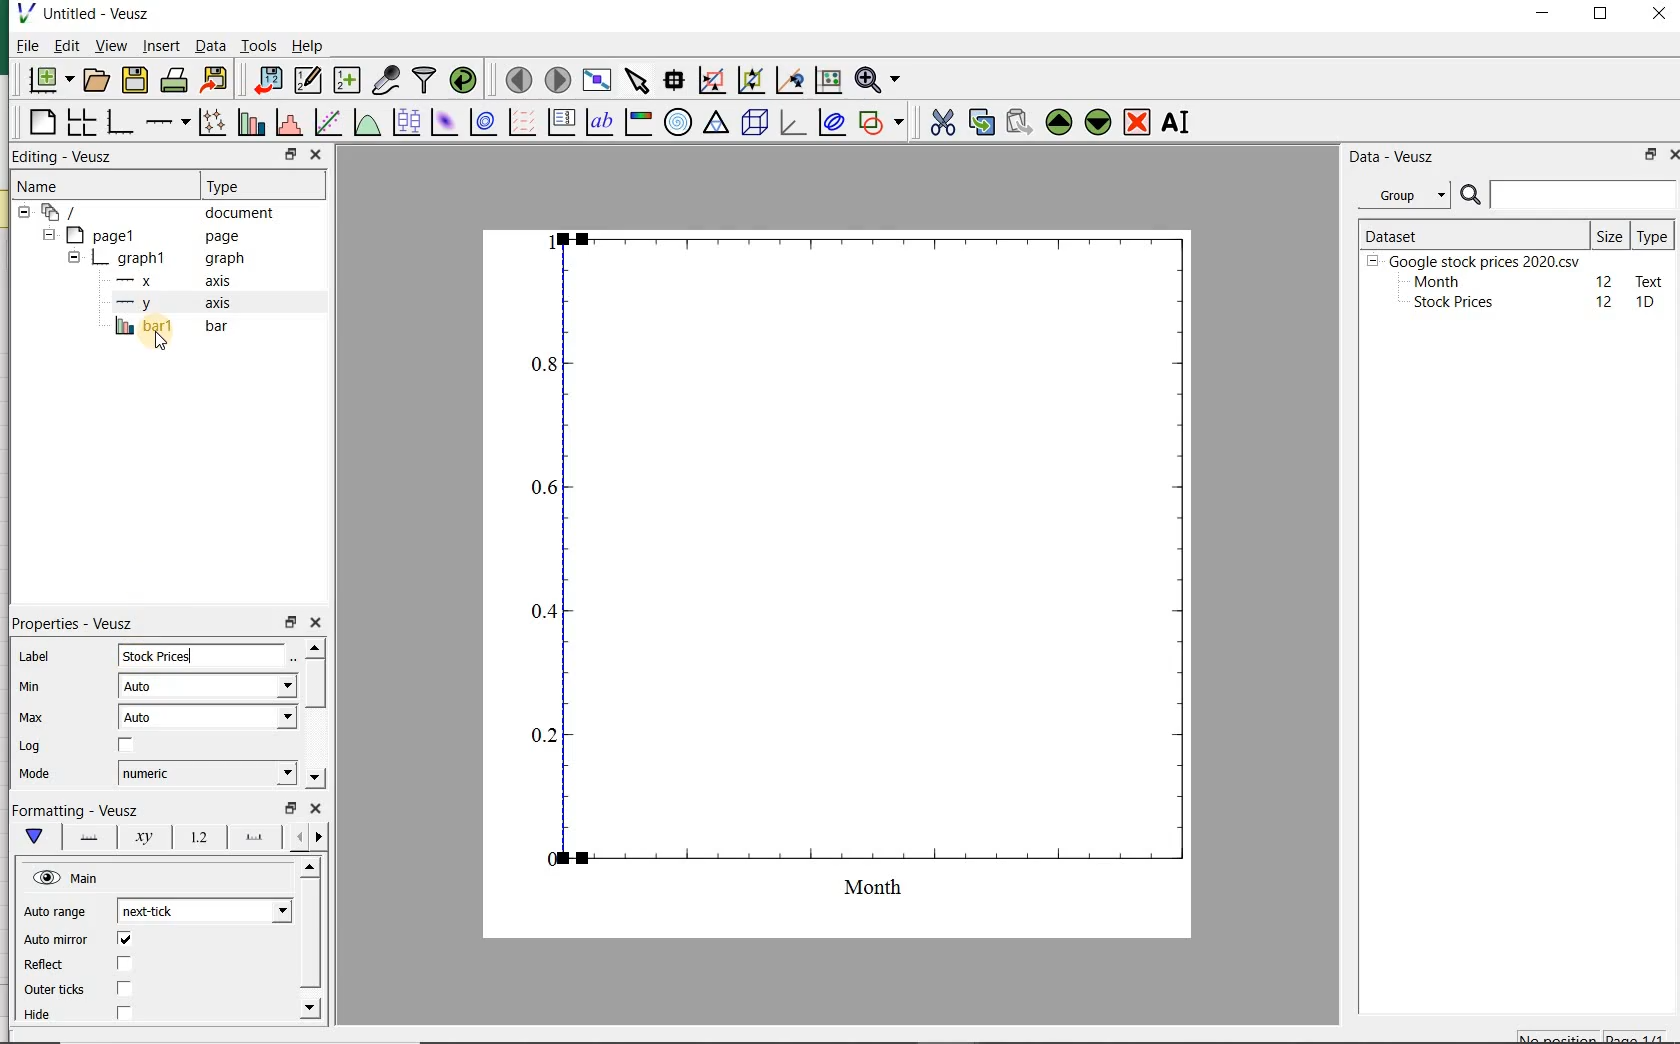 The height and width of the screenshot is (1044, 1680). Describe the element at coordinates (480, 124) in the screenshot. I see `plot a 2d dataset as contours` at that location.